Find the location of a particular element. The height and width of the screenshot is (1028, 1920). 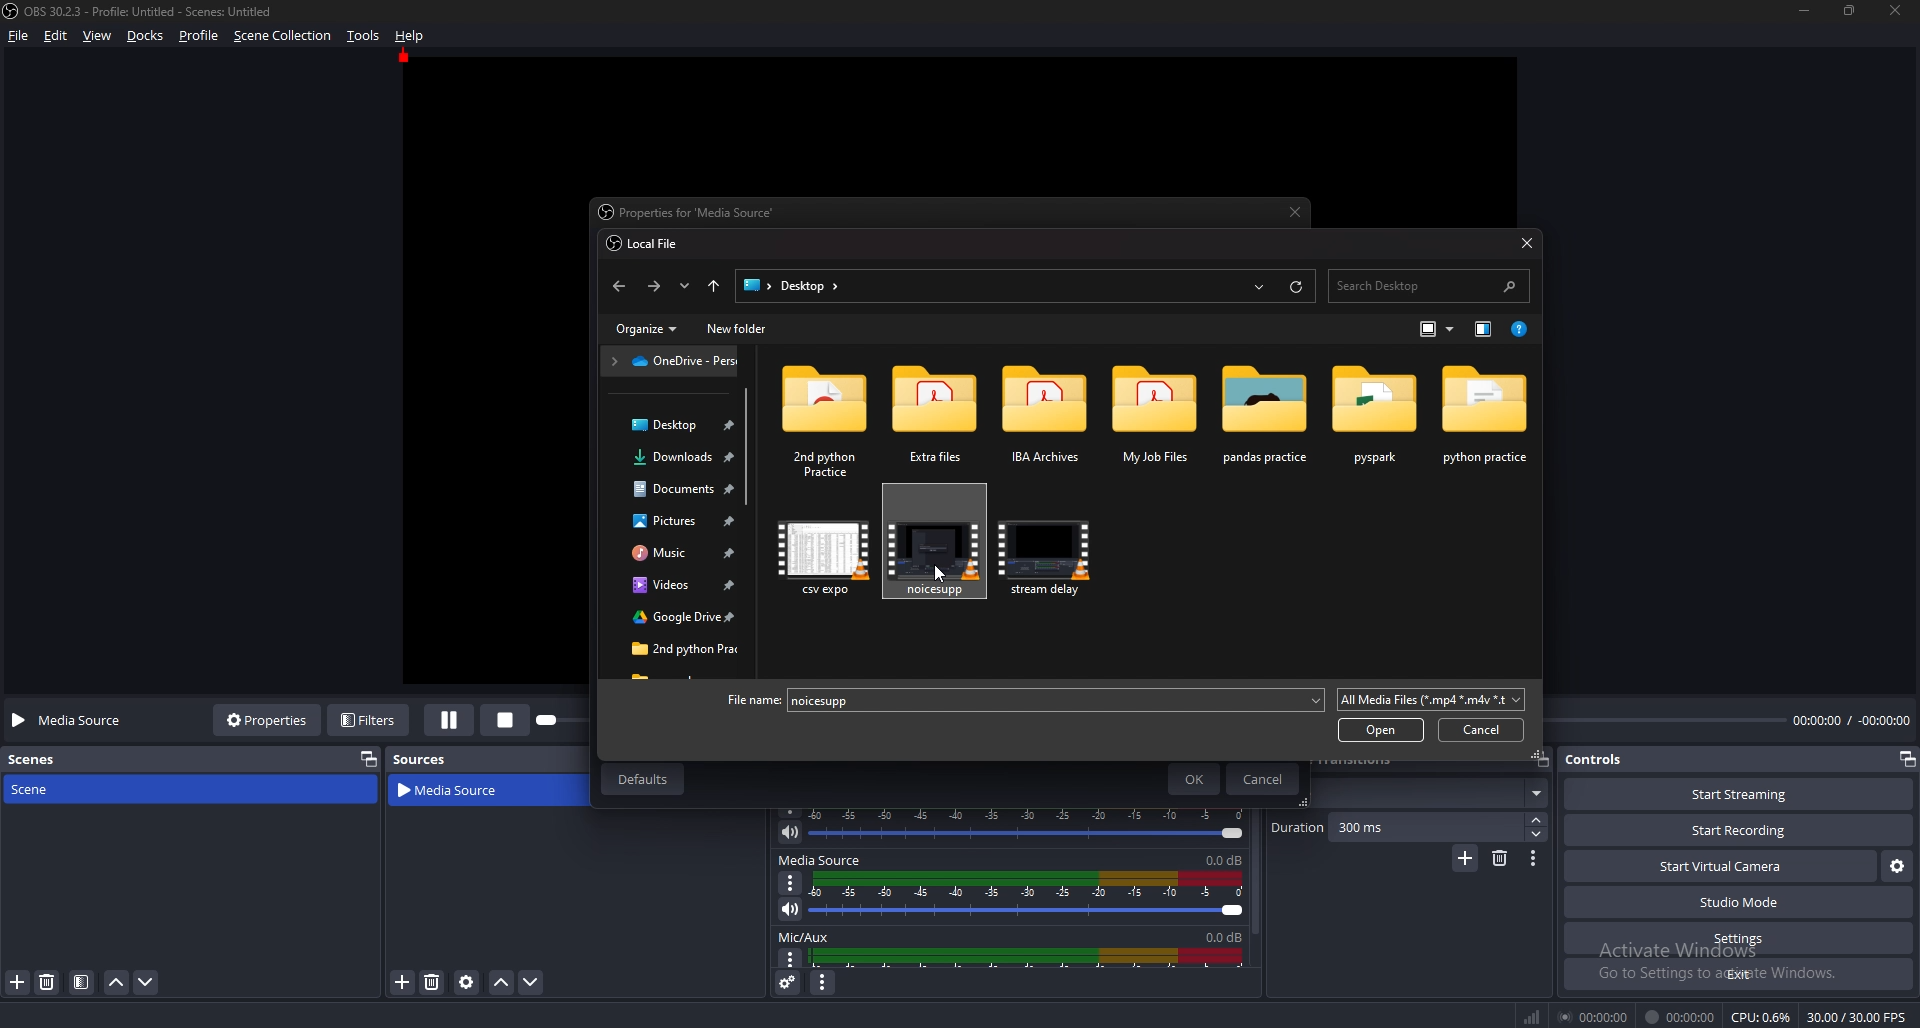

folder is located at coordinates (825, 418).